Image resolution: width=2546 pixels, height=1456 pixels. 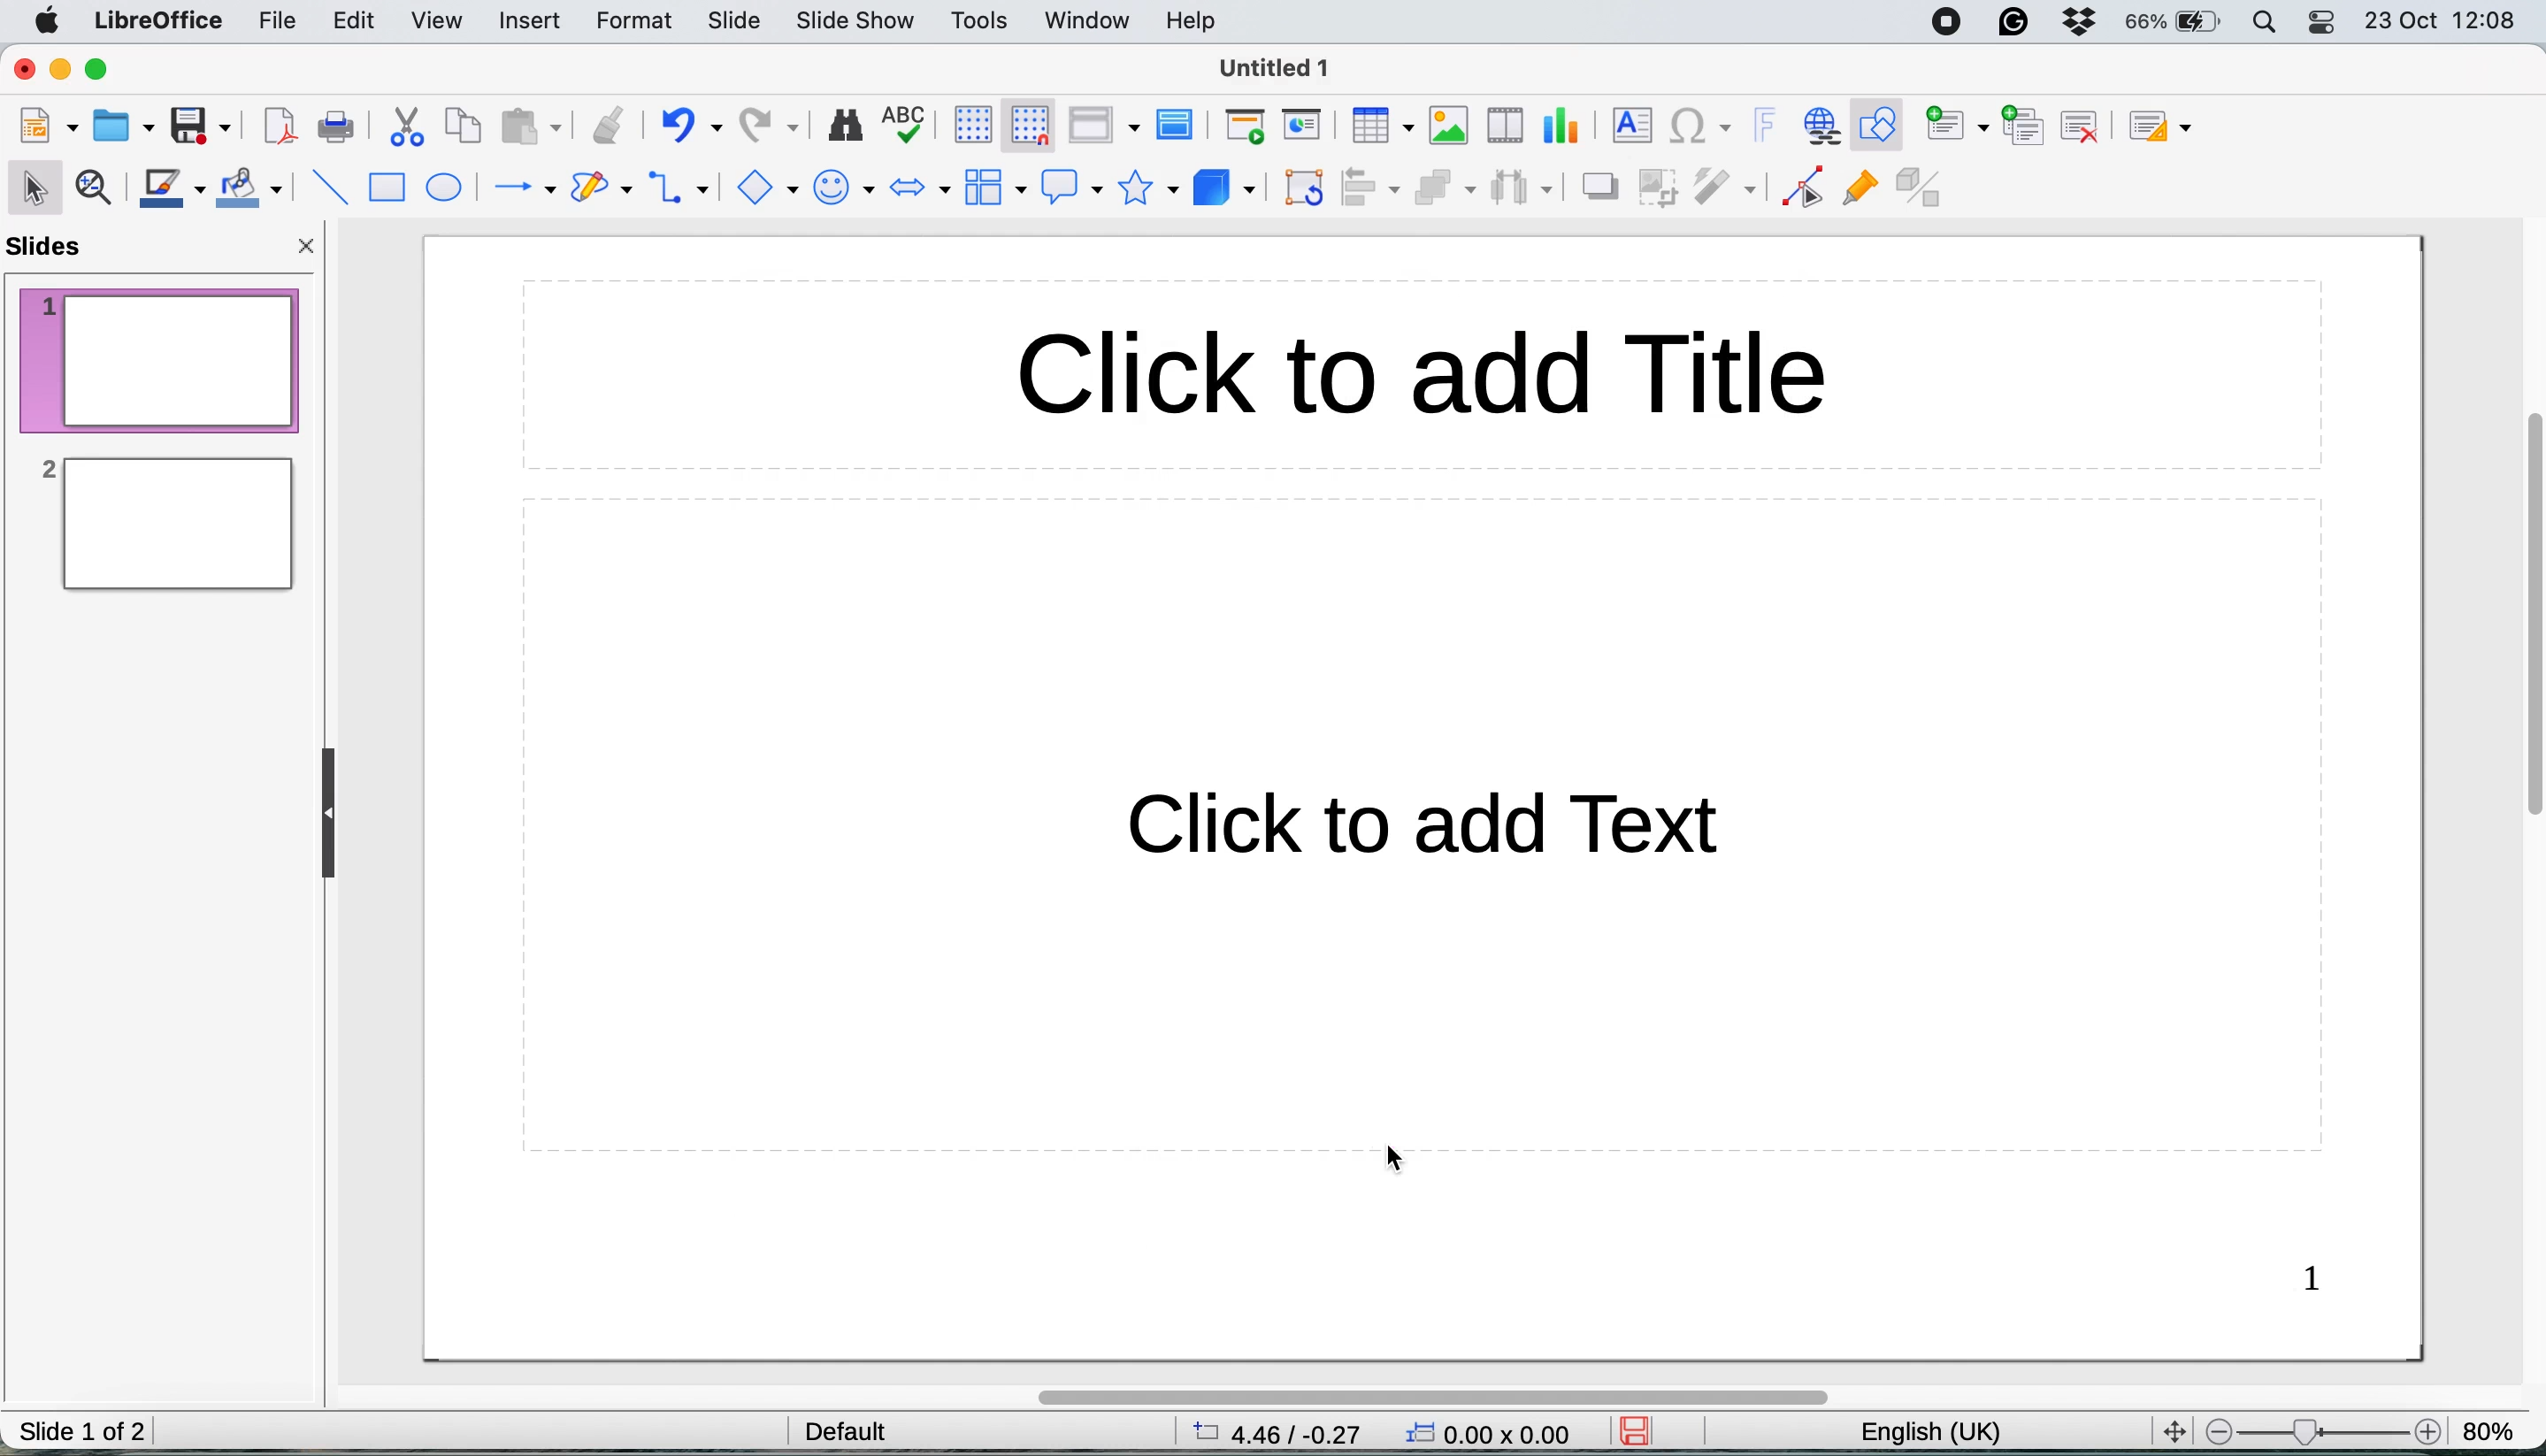 What do you see at coordinates (523, 189) in the screenshot?
I see `insert arrow lines` at bounding box center [523, 189].